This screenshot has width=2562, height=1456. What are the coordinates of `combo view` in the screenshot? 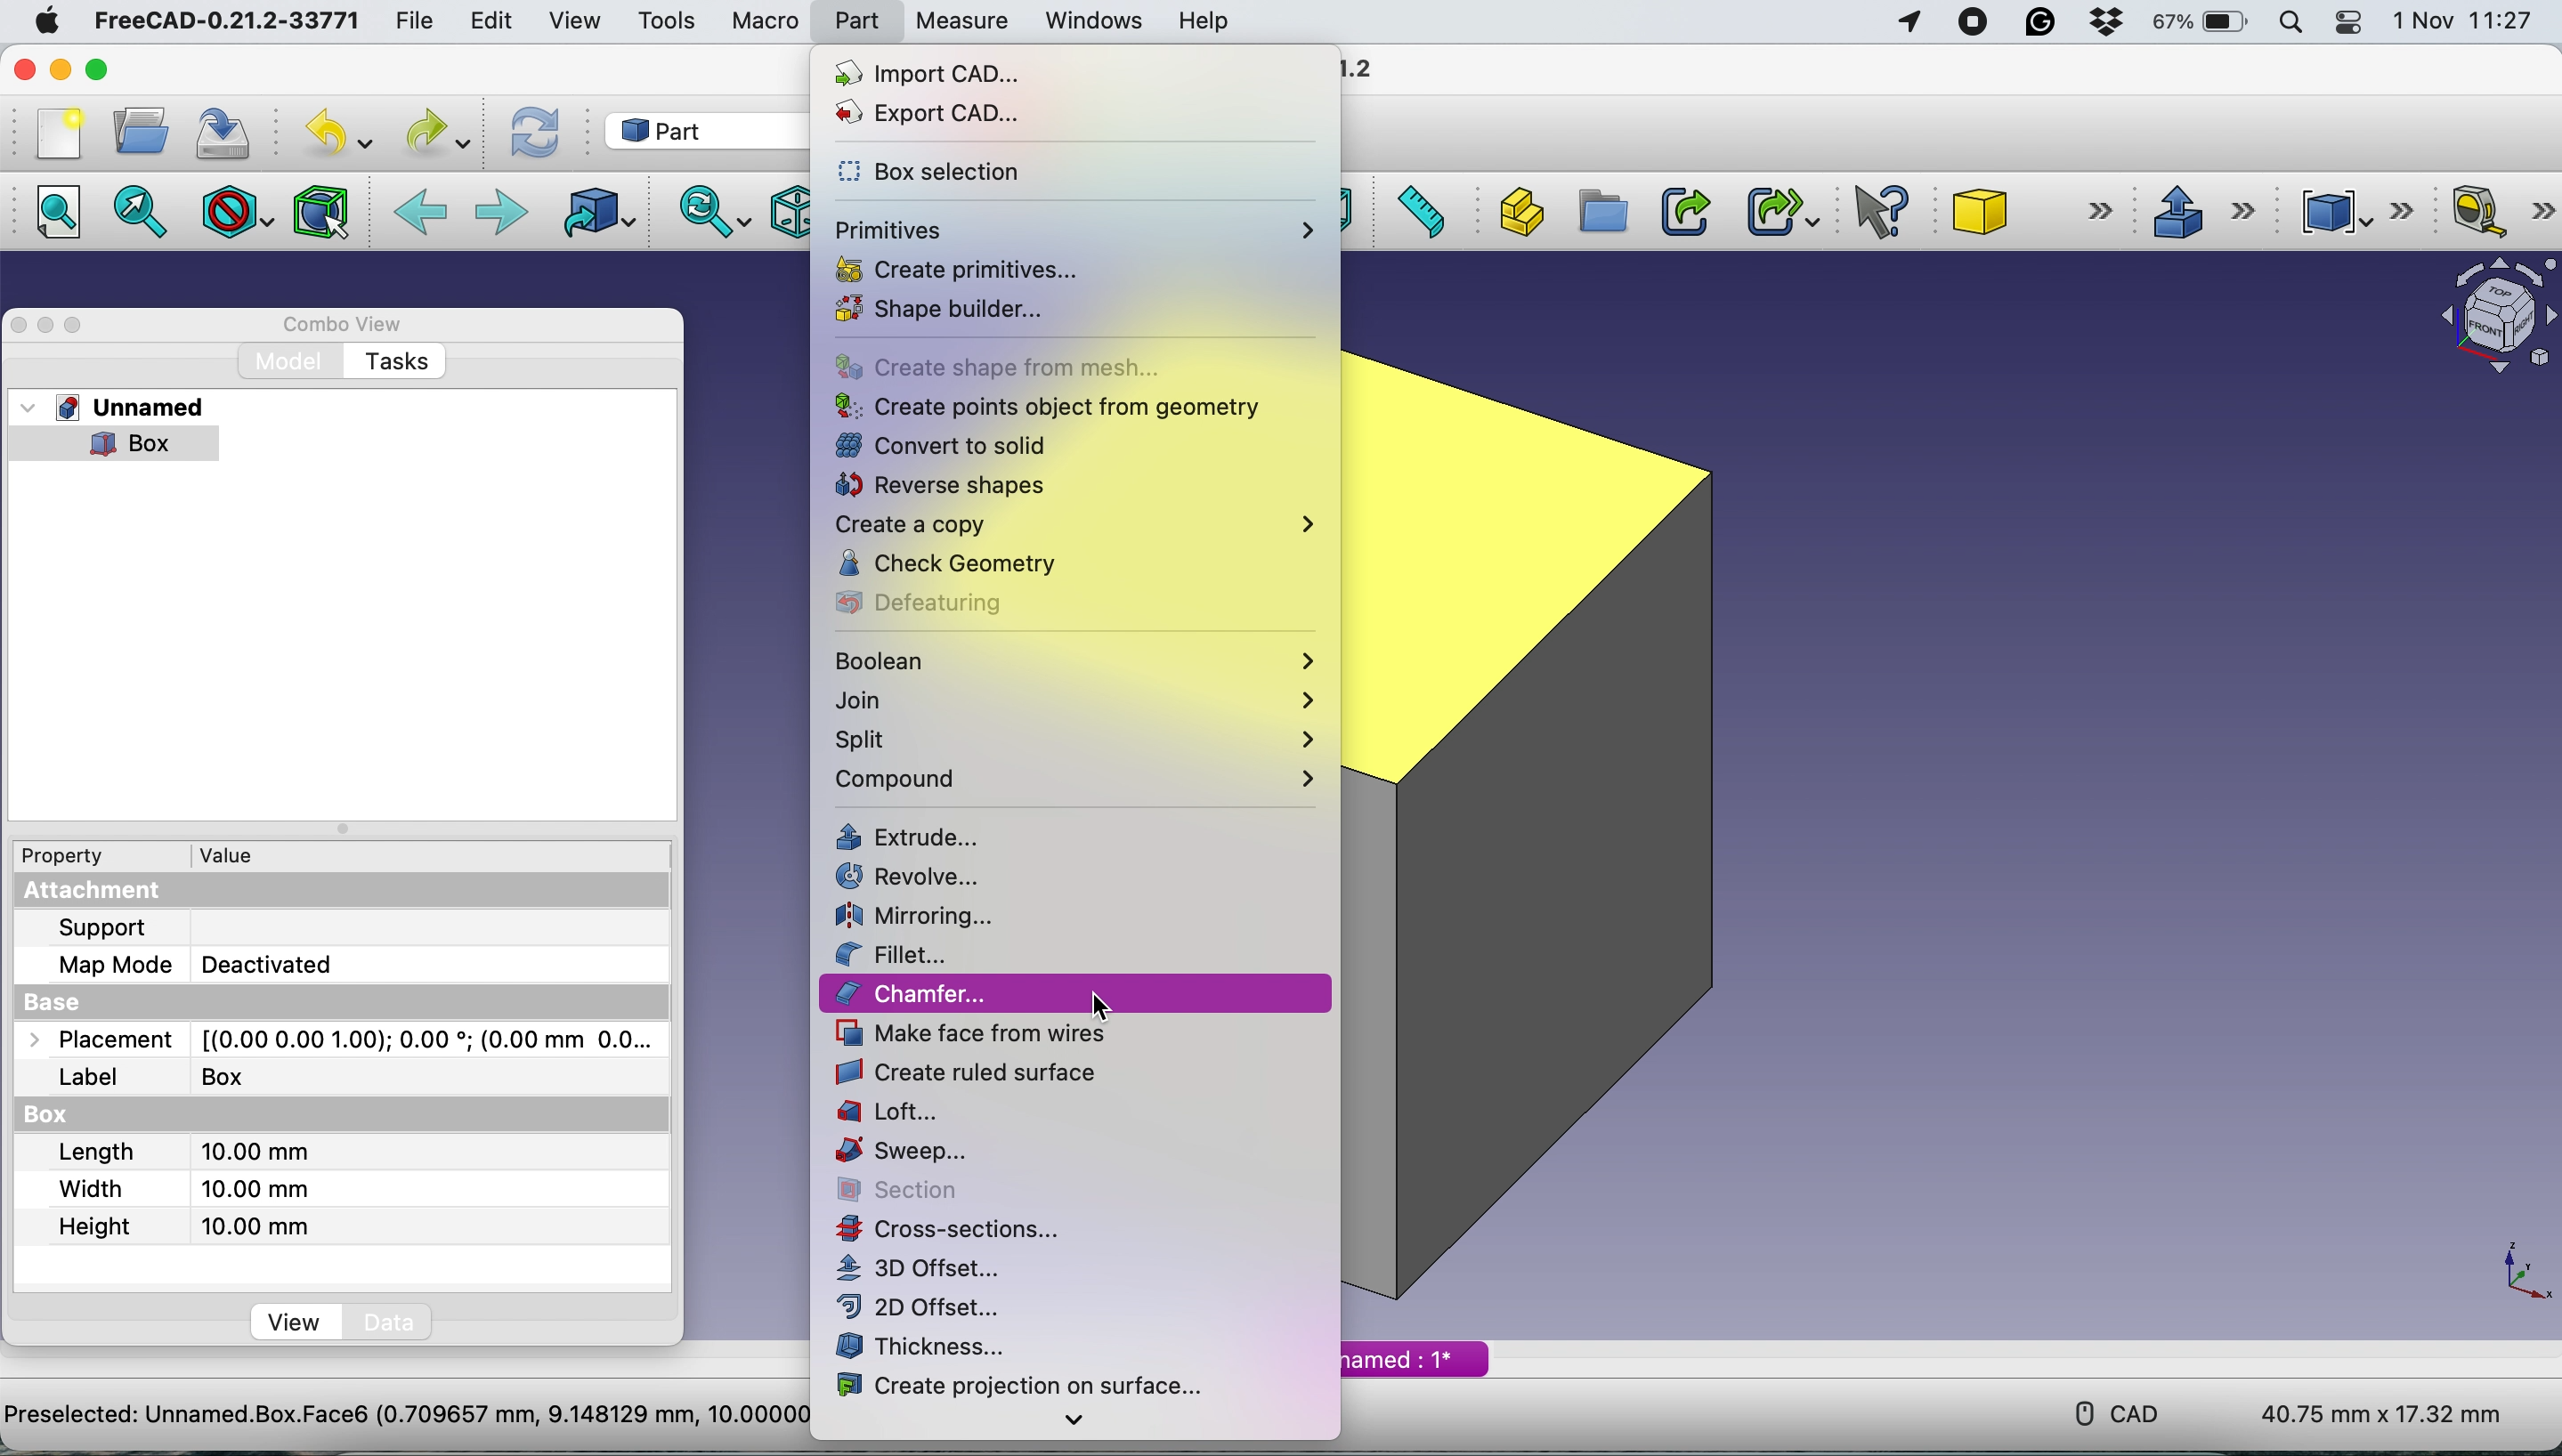 It's located at (343, 326).